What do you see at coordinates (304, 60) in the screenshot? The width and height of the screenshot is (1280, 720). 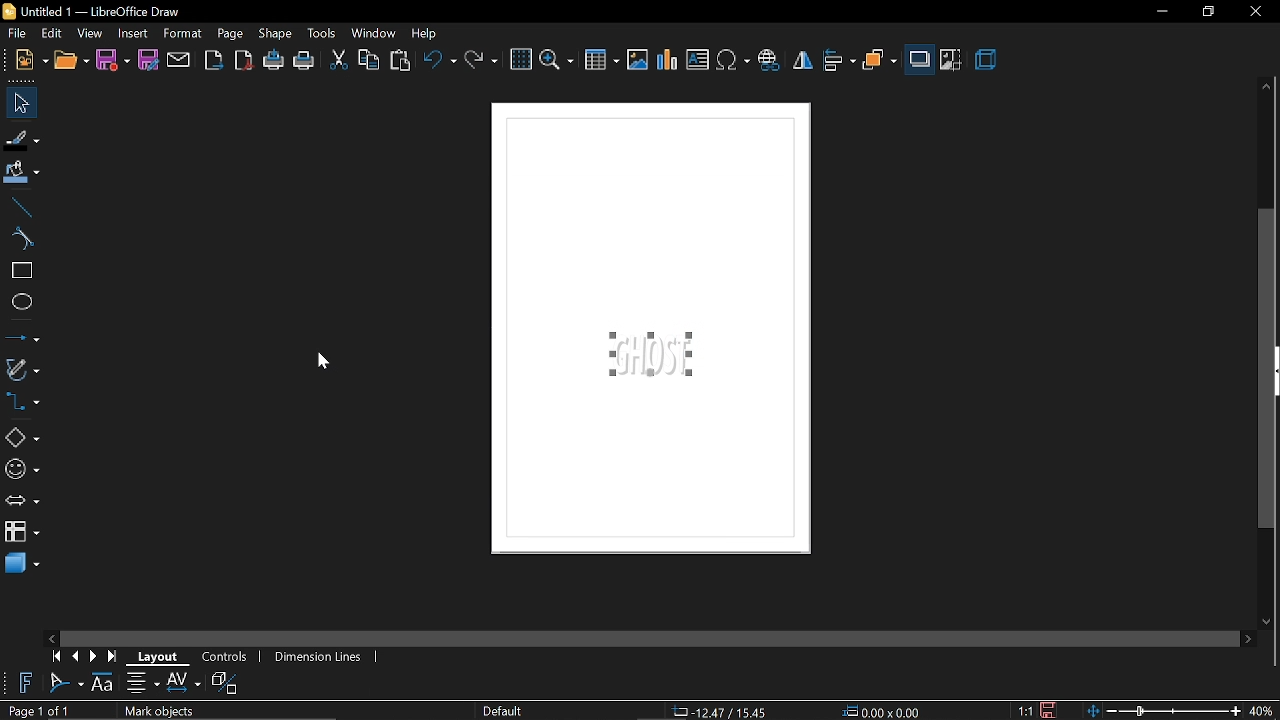 I see `print` at bounding box center [304, 60].